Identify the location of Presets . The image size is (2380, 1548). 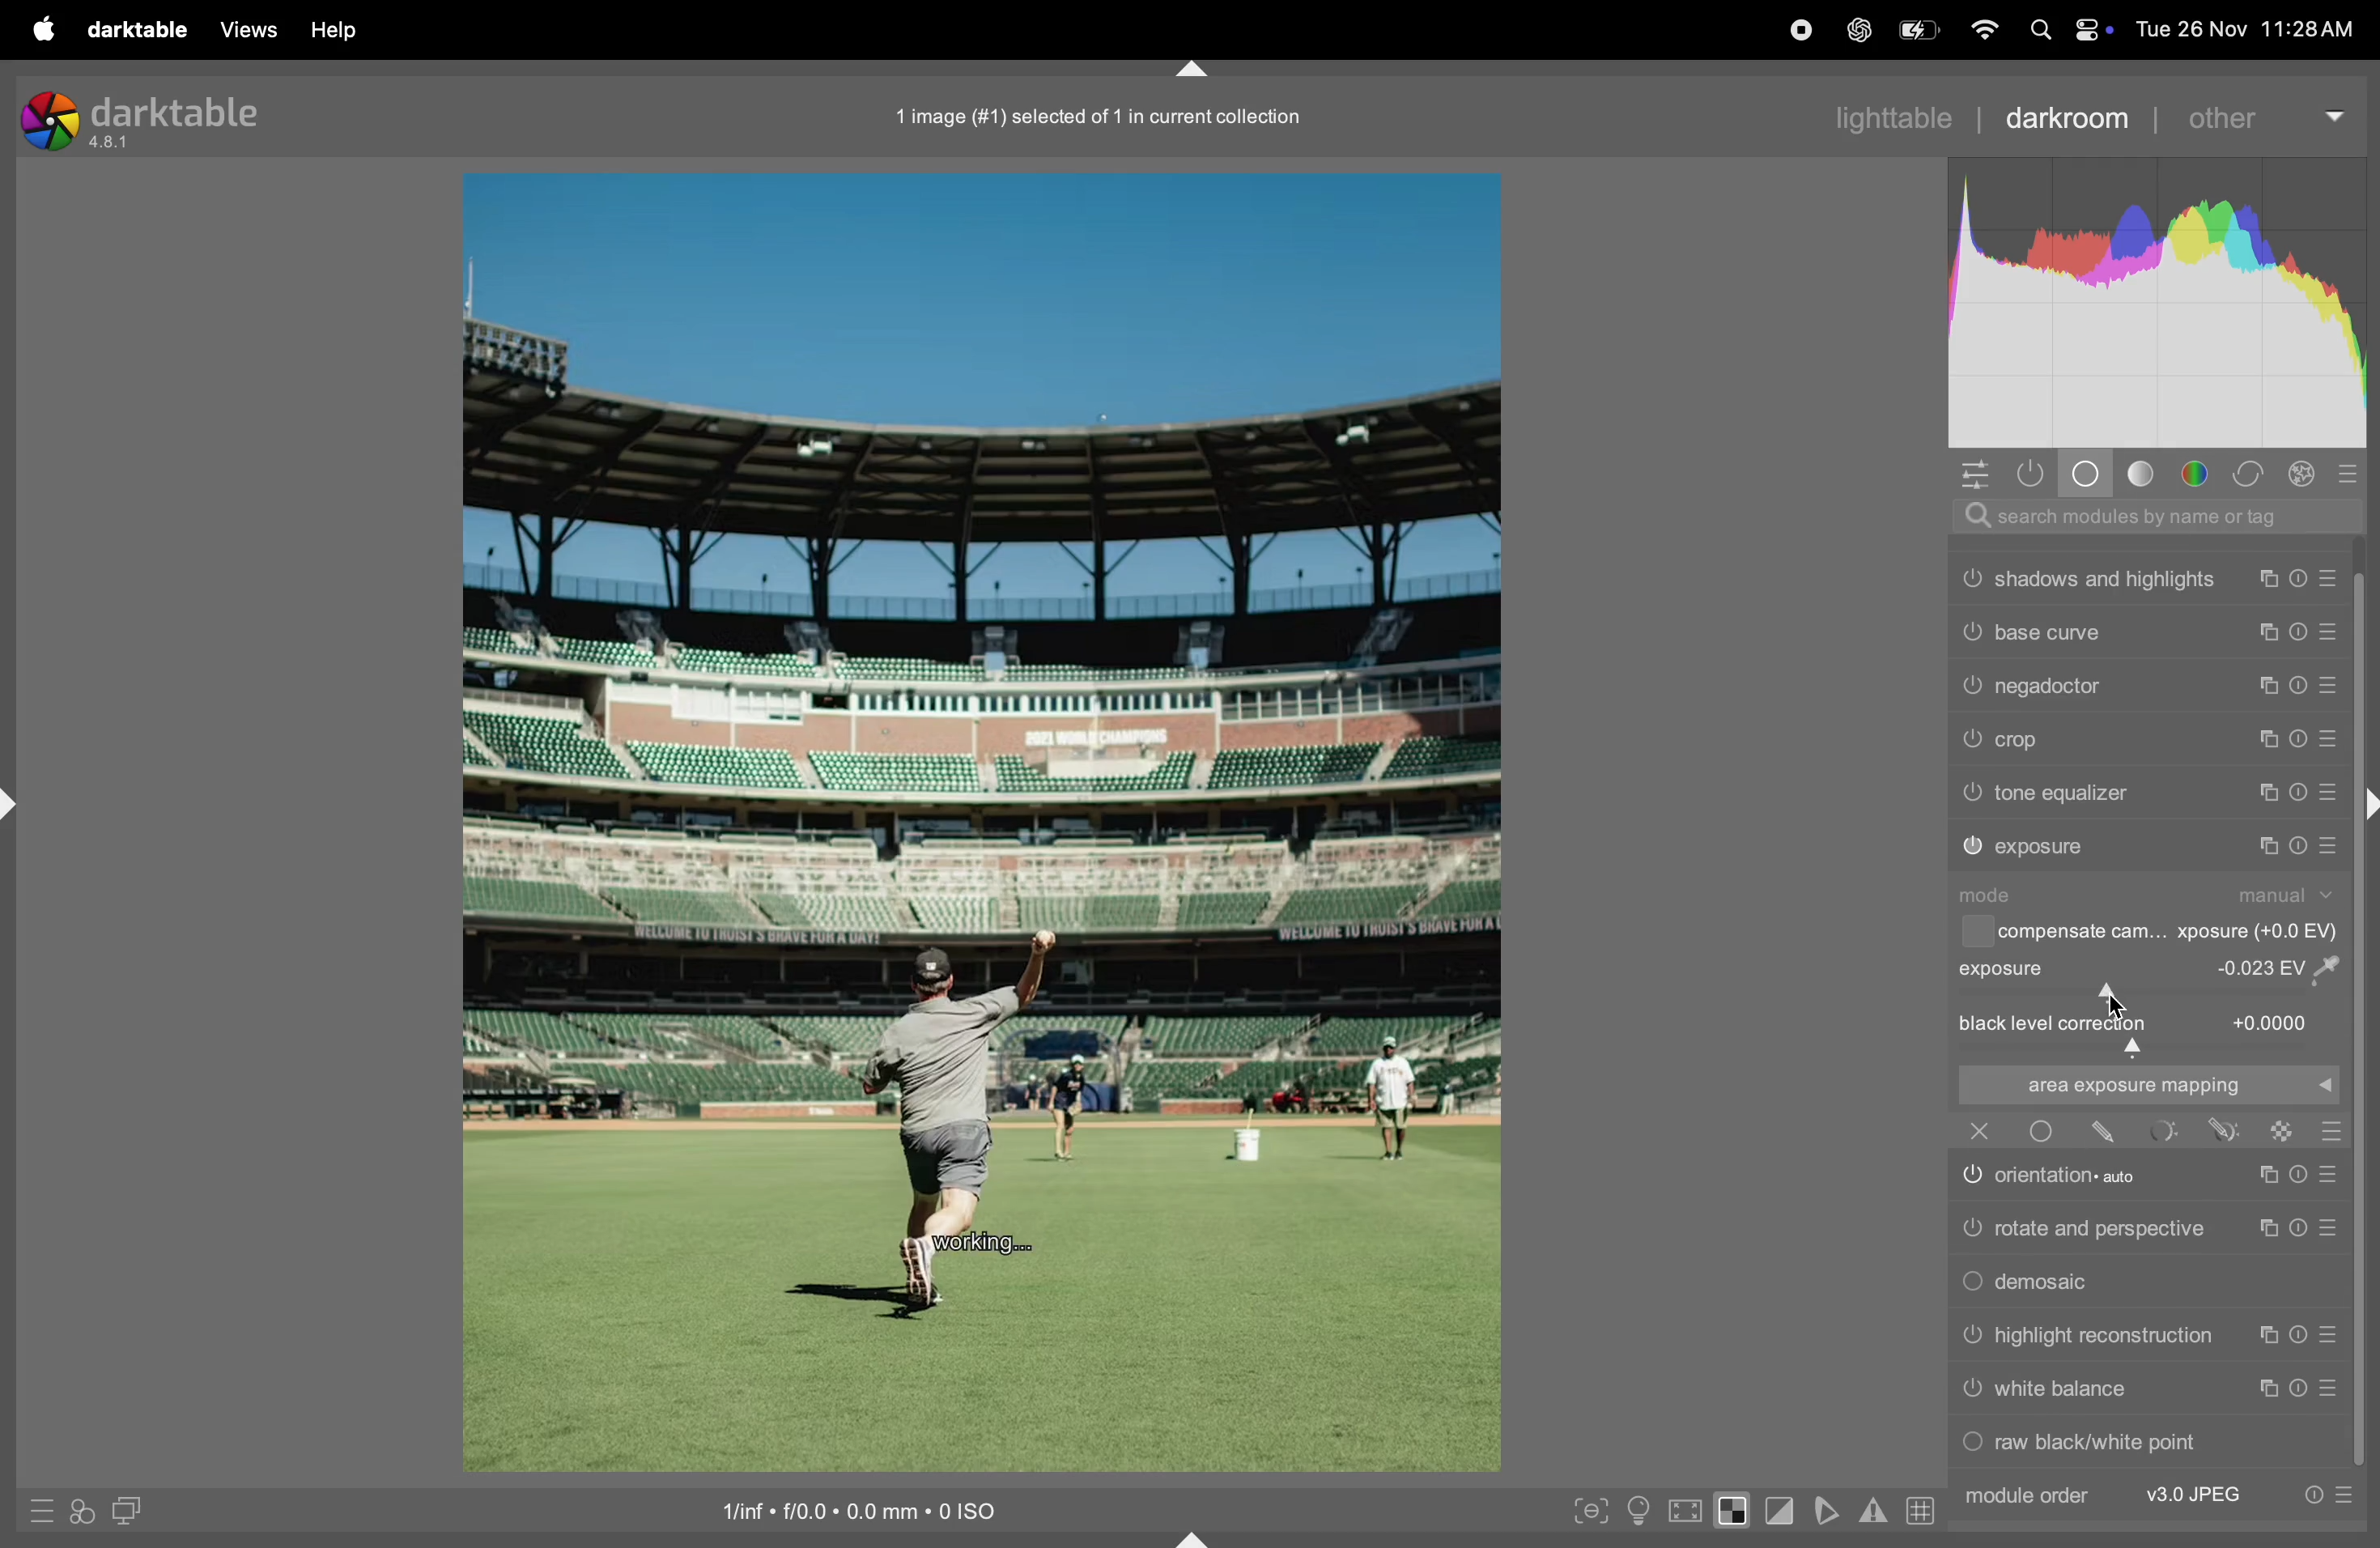
(2328, 794).